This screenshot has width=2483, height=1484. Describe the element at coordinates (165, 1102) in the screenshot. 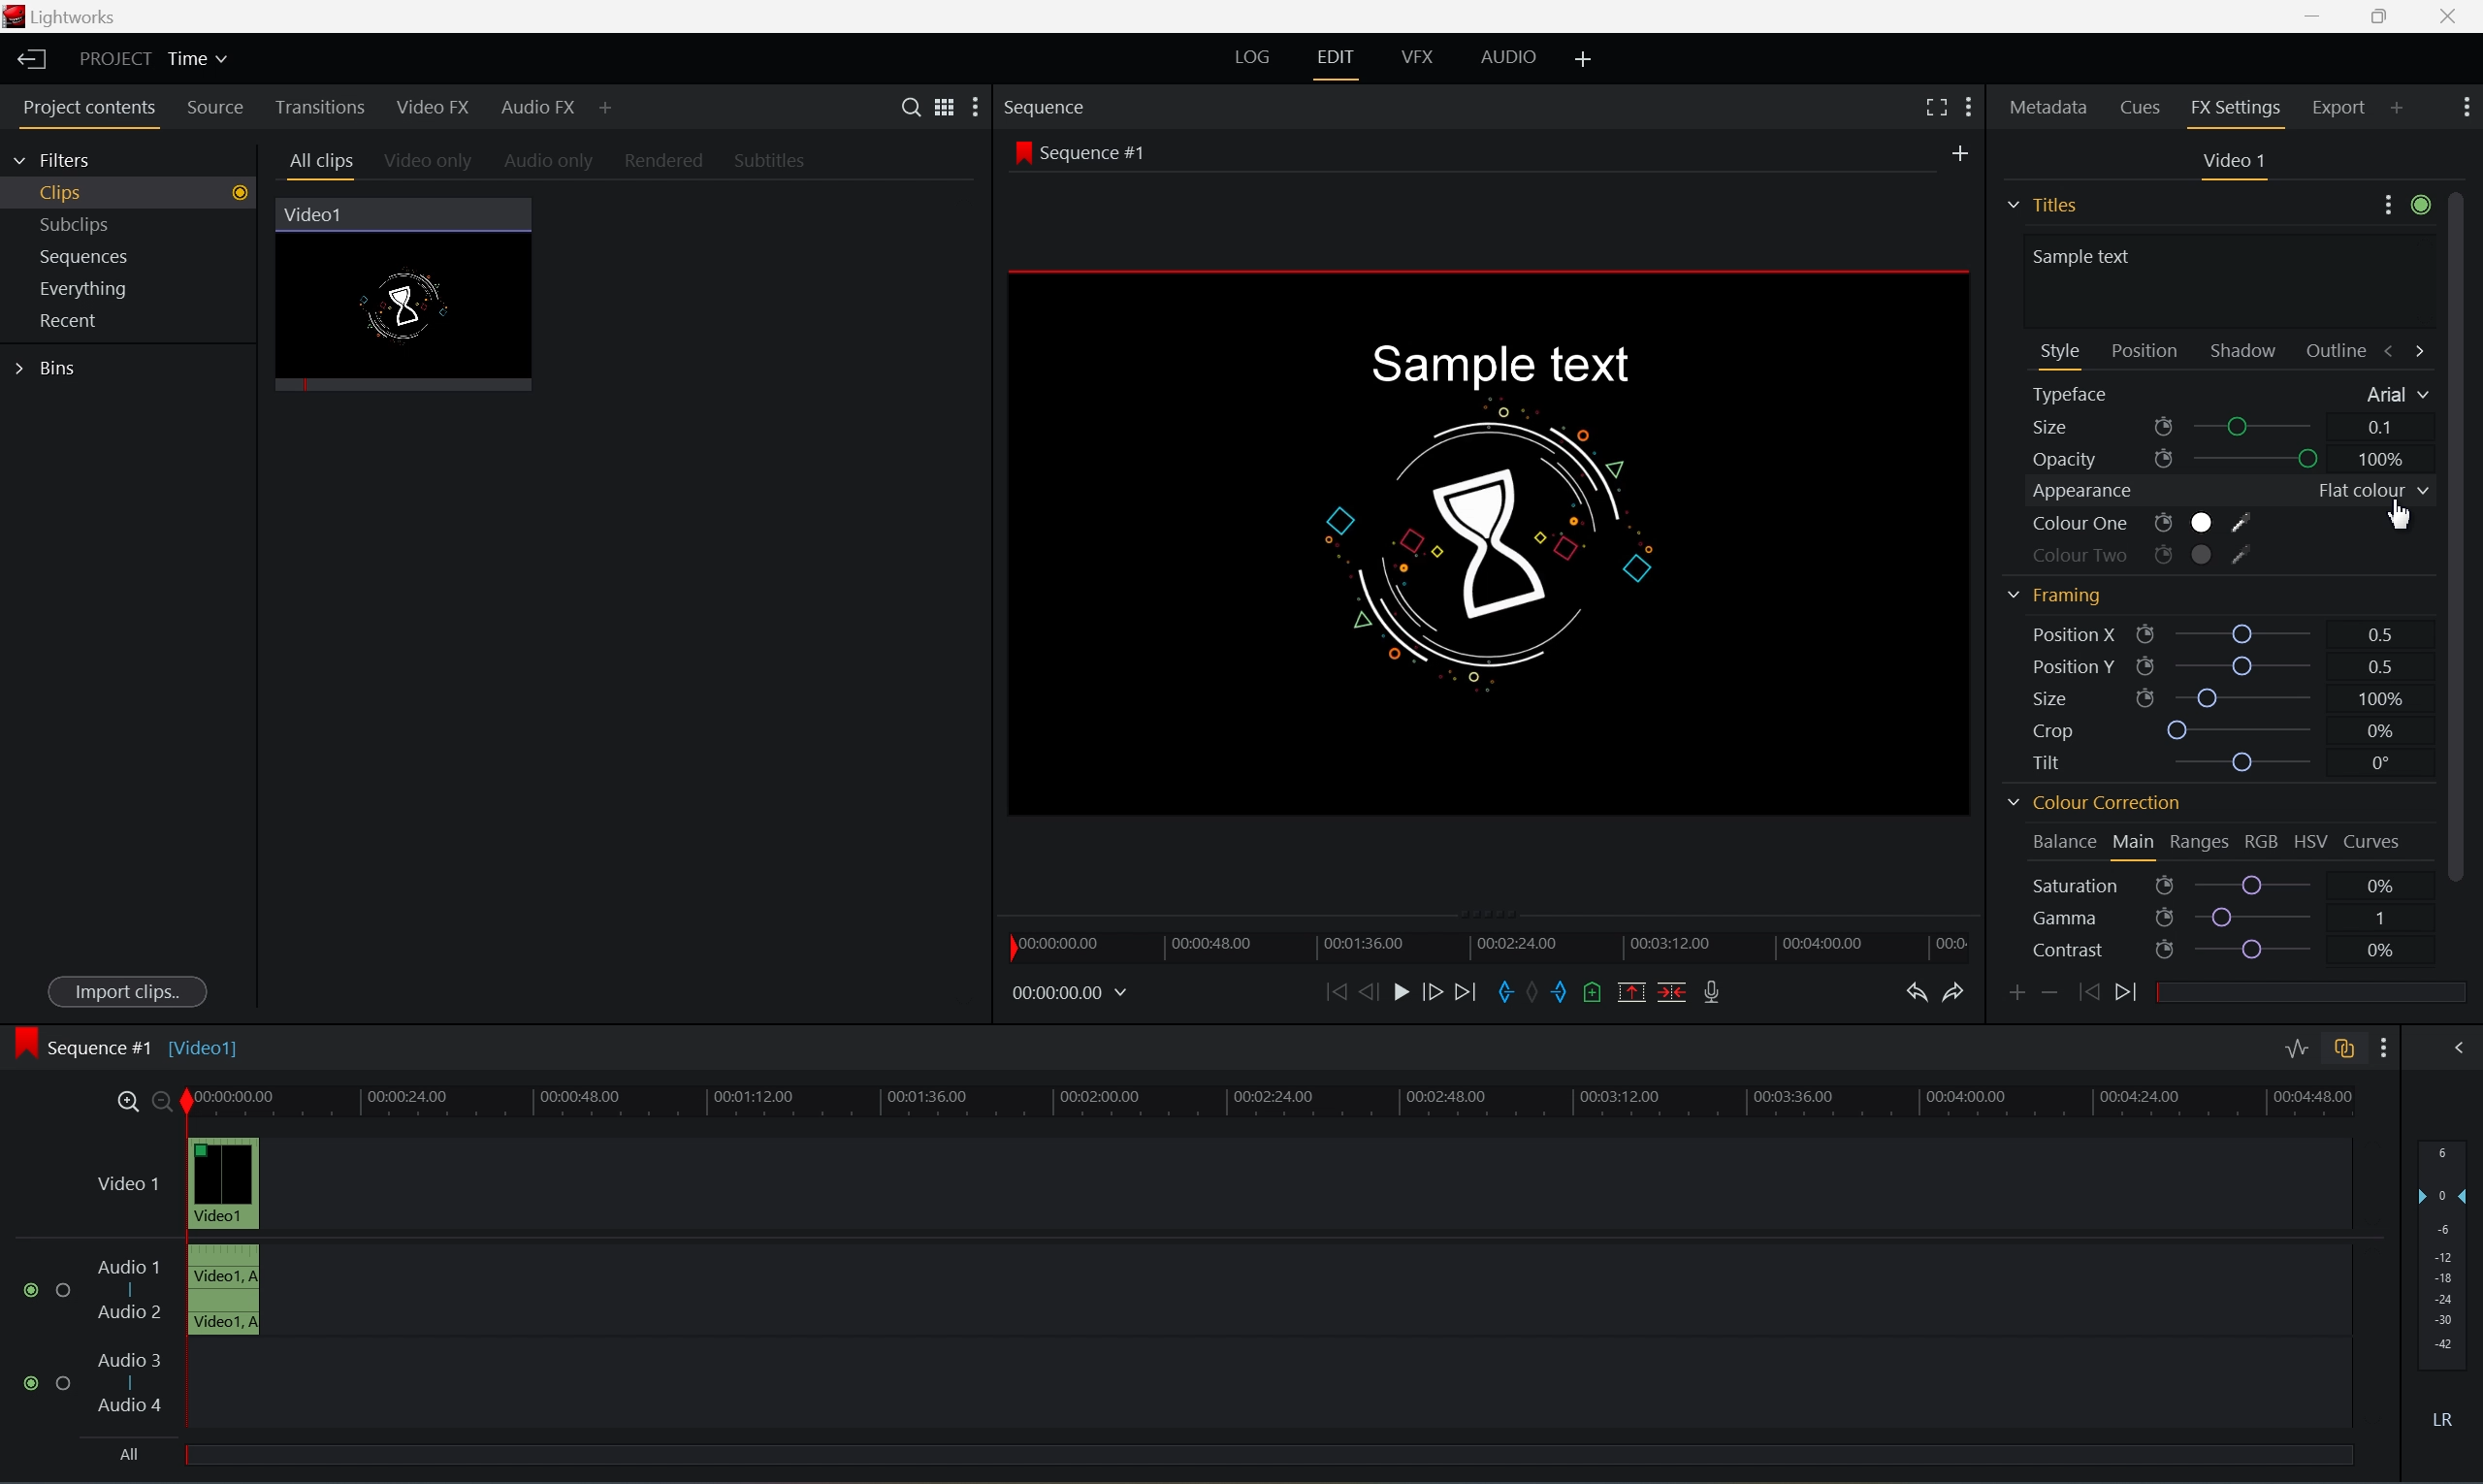

I see `zoom out` at that location.